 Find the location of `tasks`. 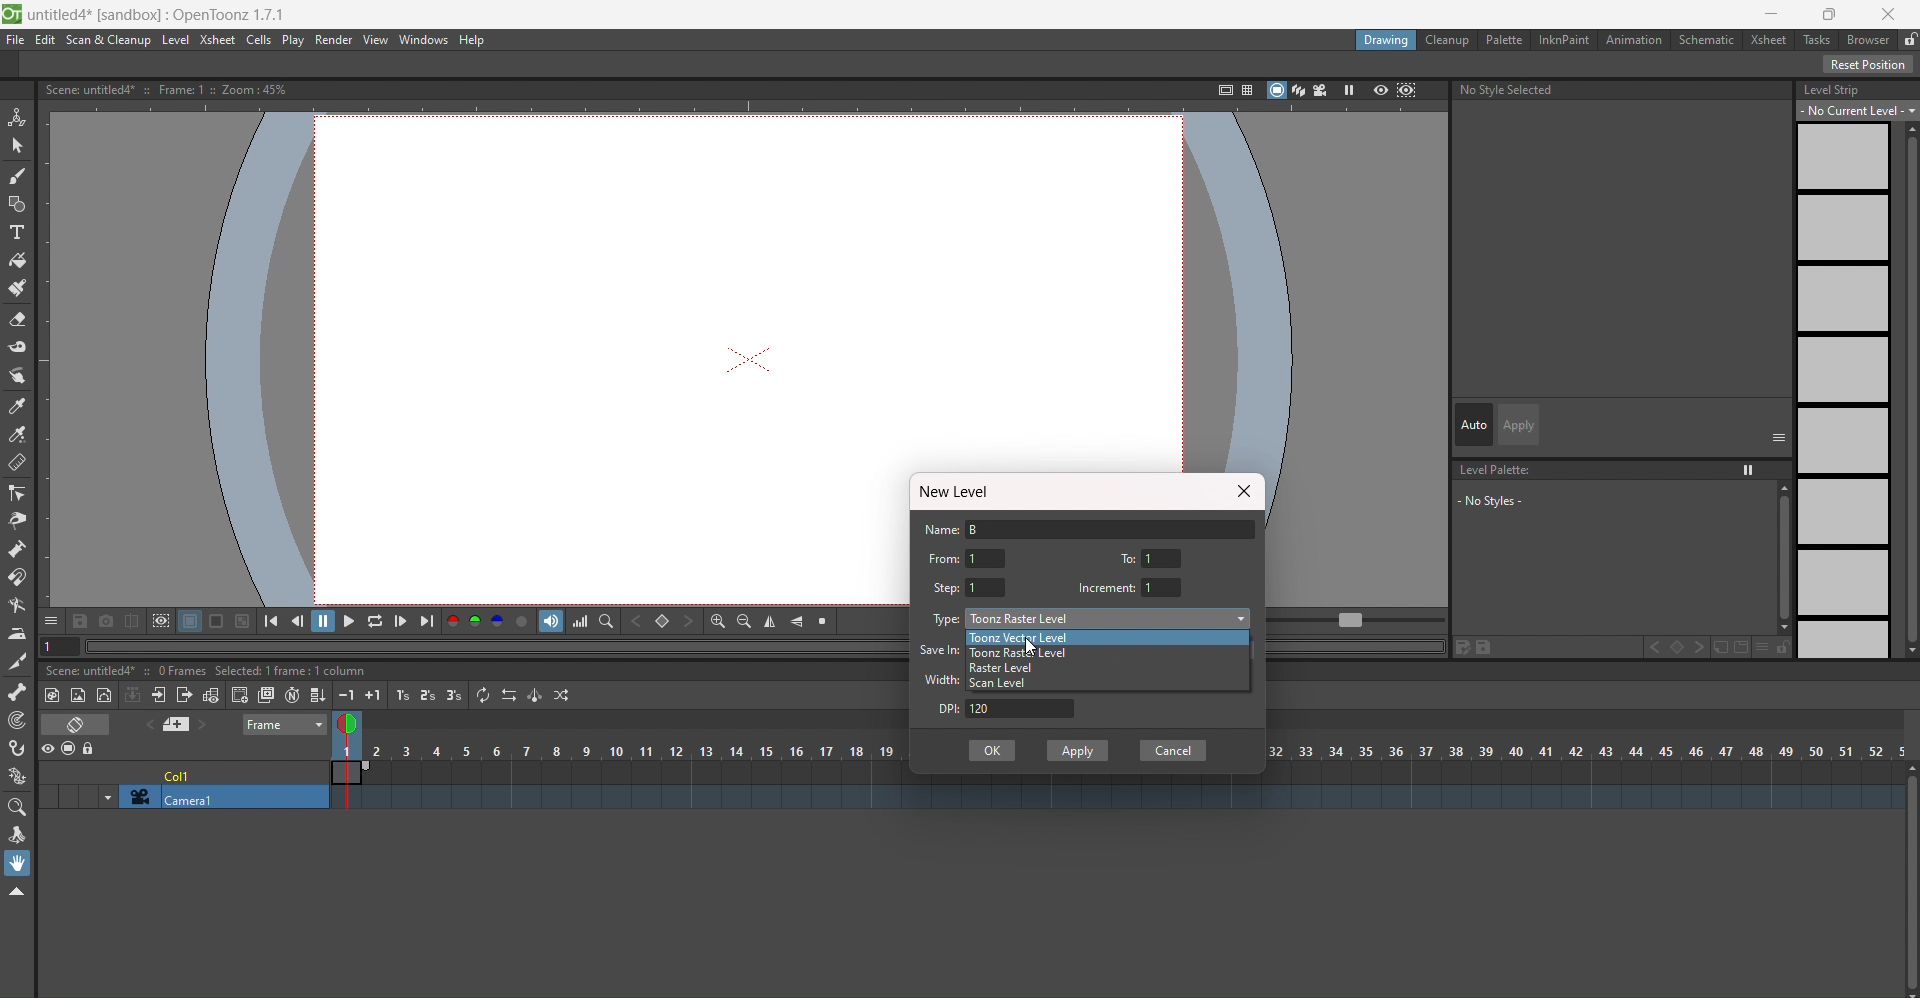

tasks is located at coordinates (1816, 41).